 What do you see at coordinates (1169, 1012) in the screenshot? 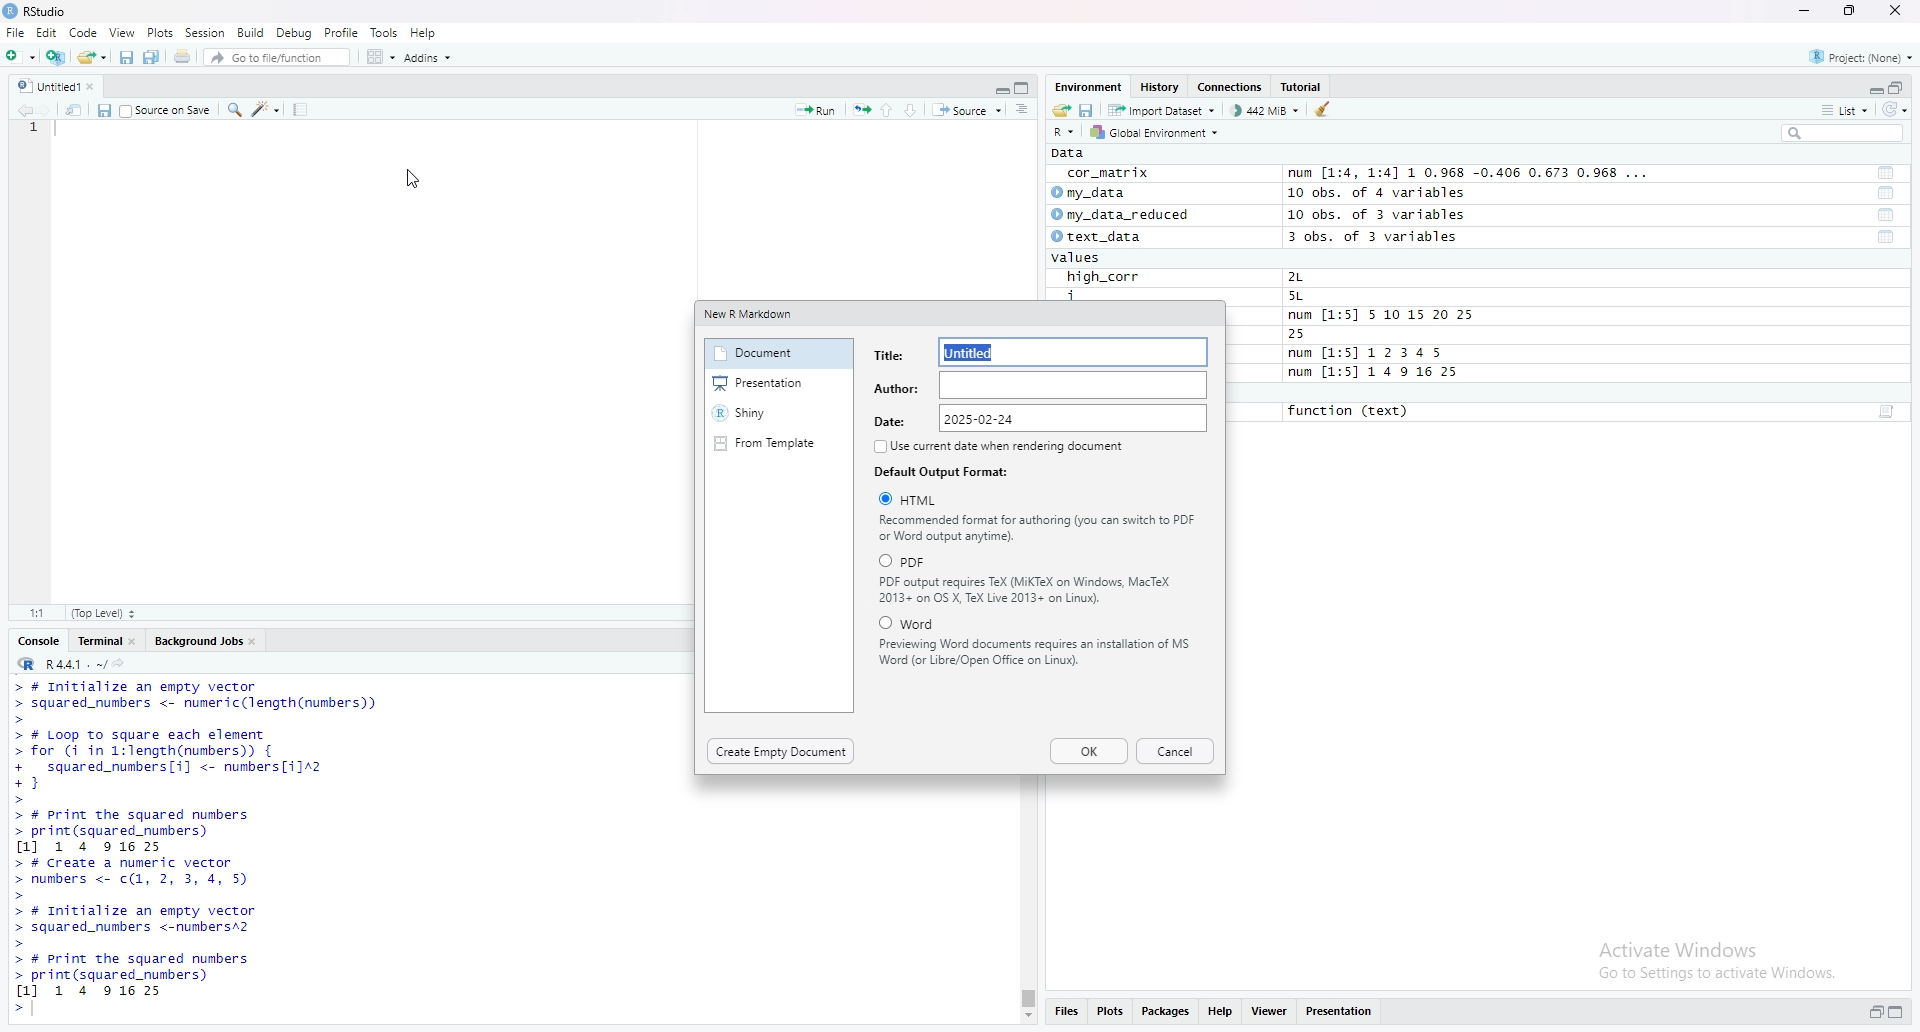
I see `Packages` at bounding box center [1169, 1012].